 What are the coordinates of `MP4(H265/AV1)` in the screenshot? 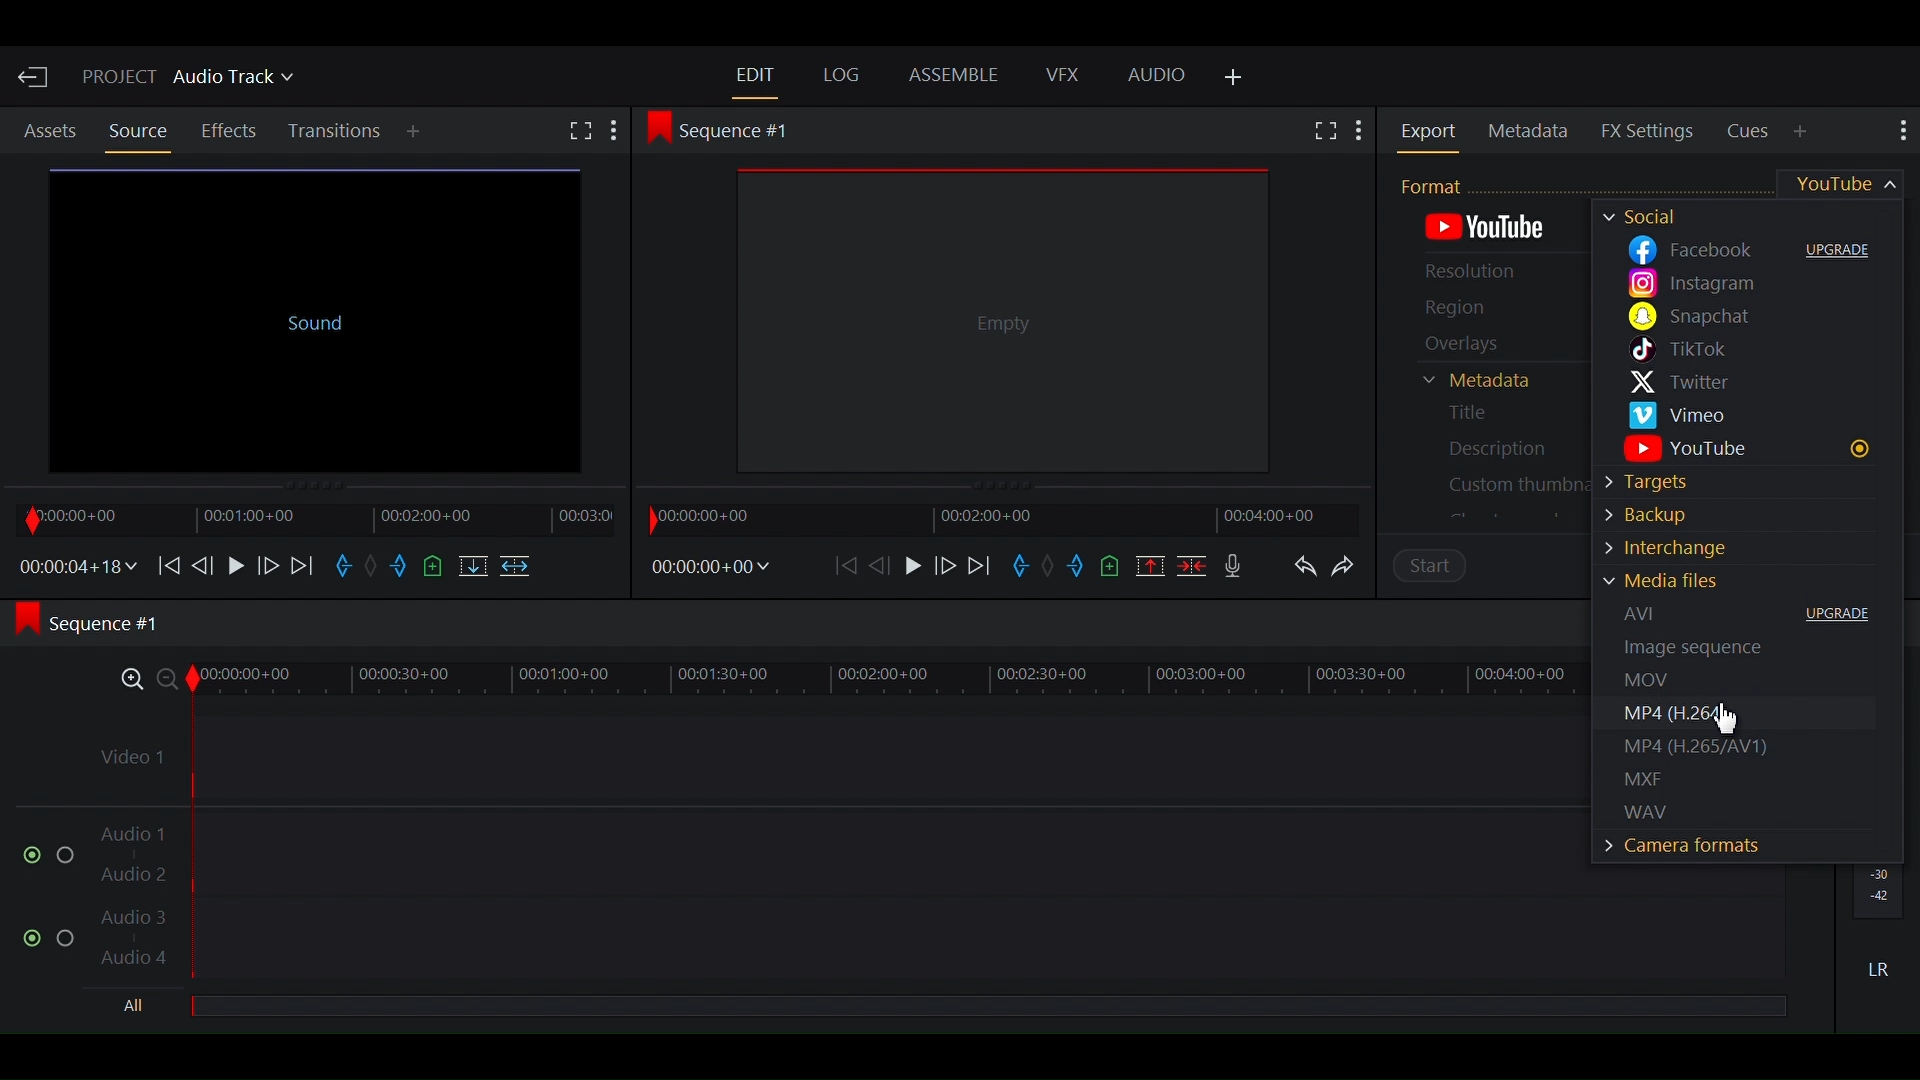 It's located at (1748, 747).